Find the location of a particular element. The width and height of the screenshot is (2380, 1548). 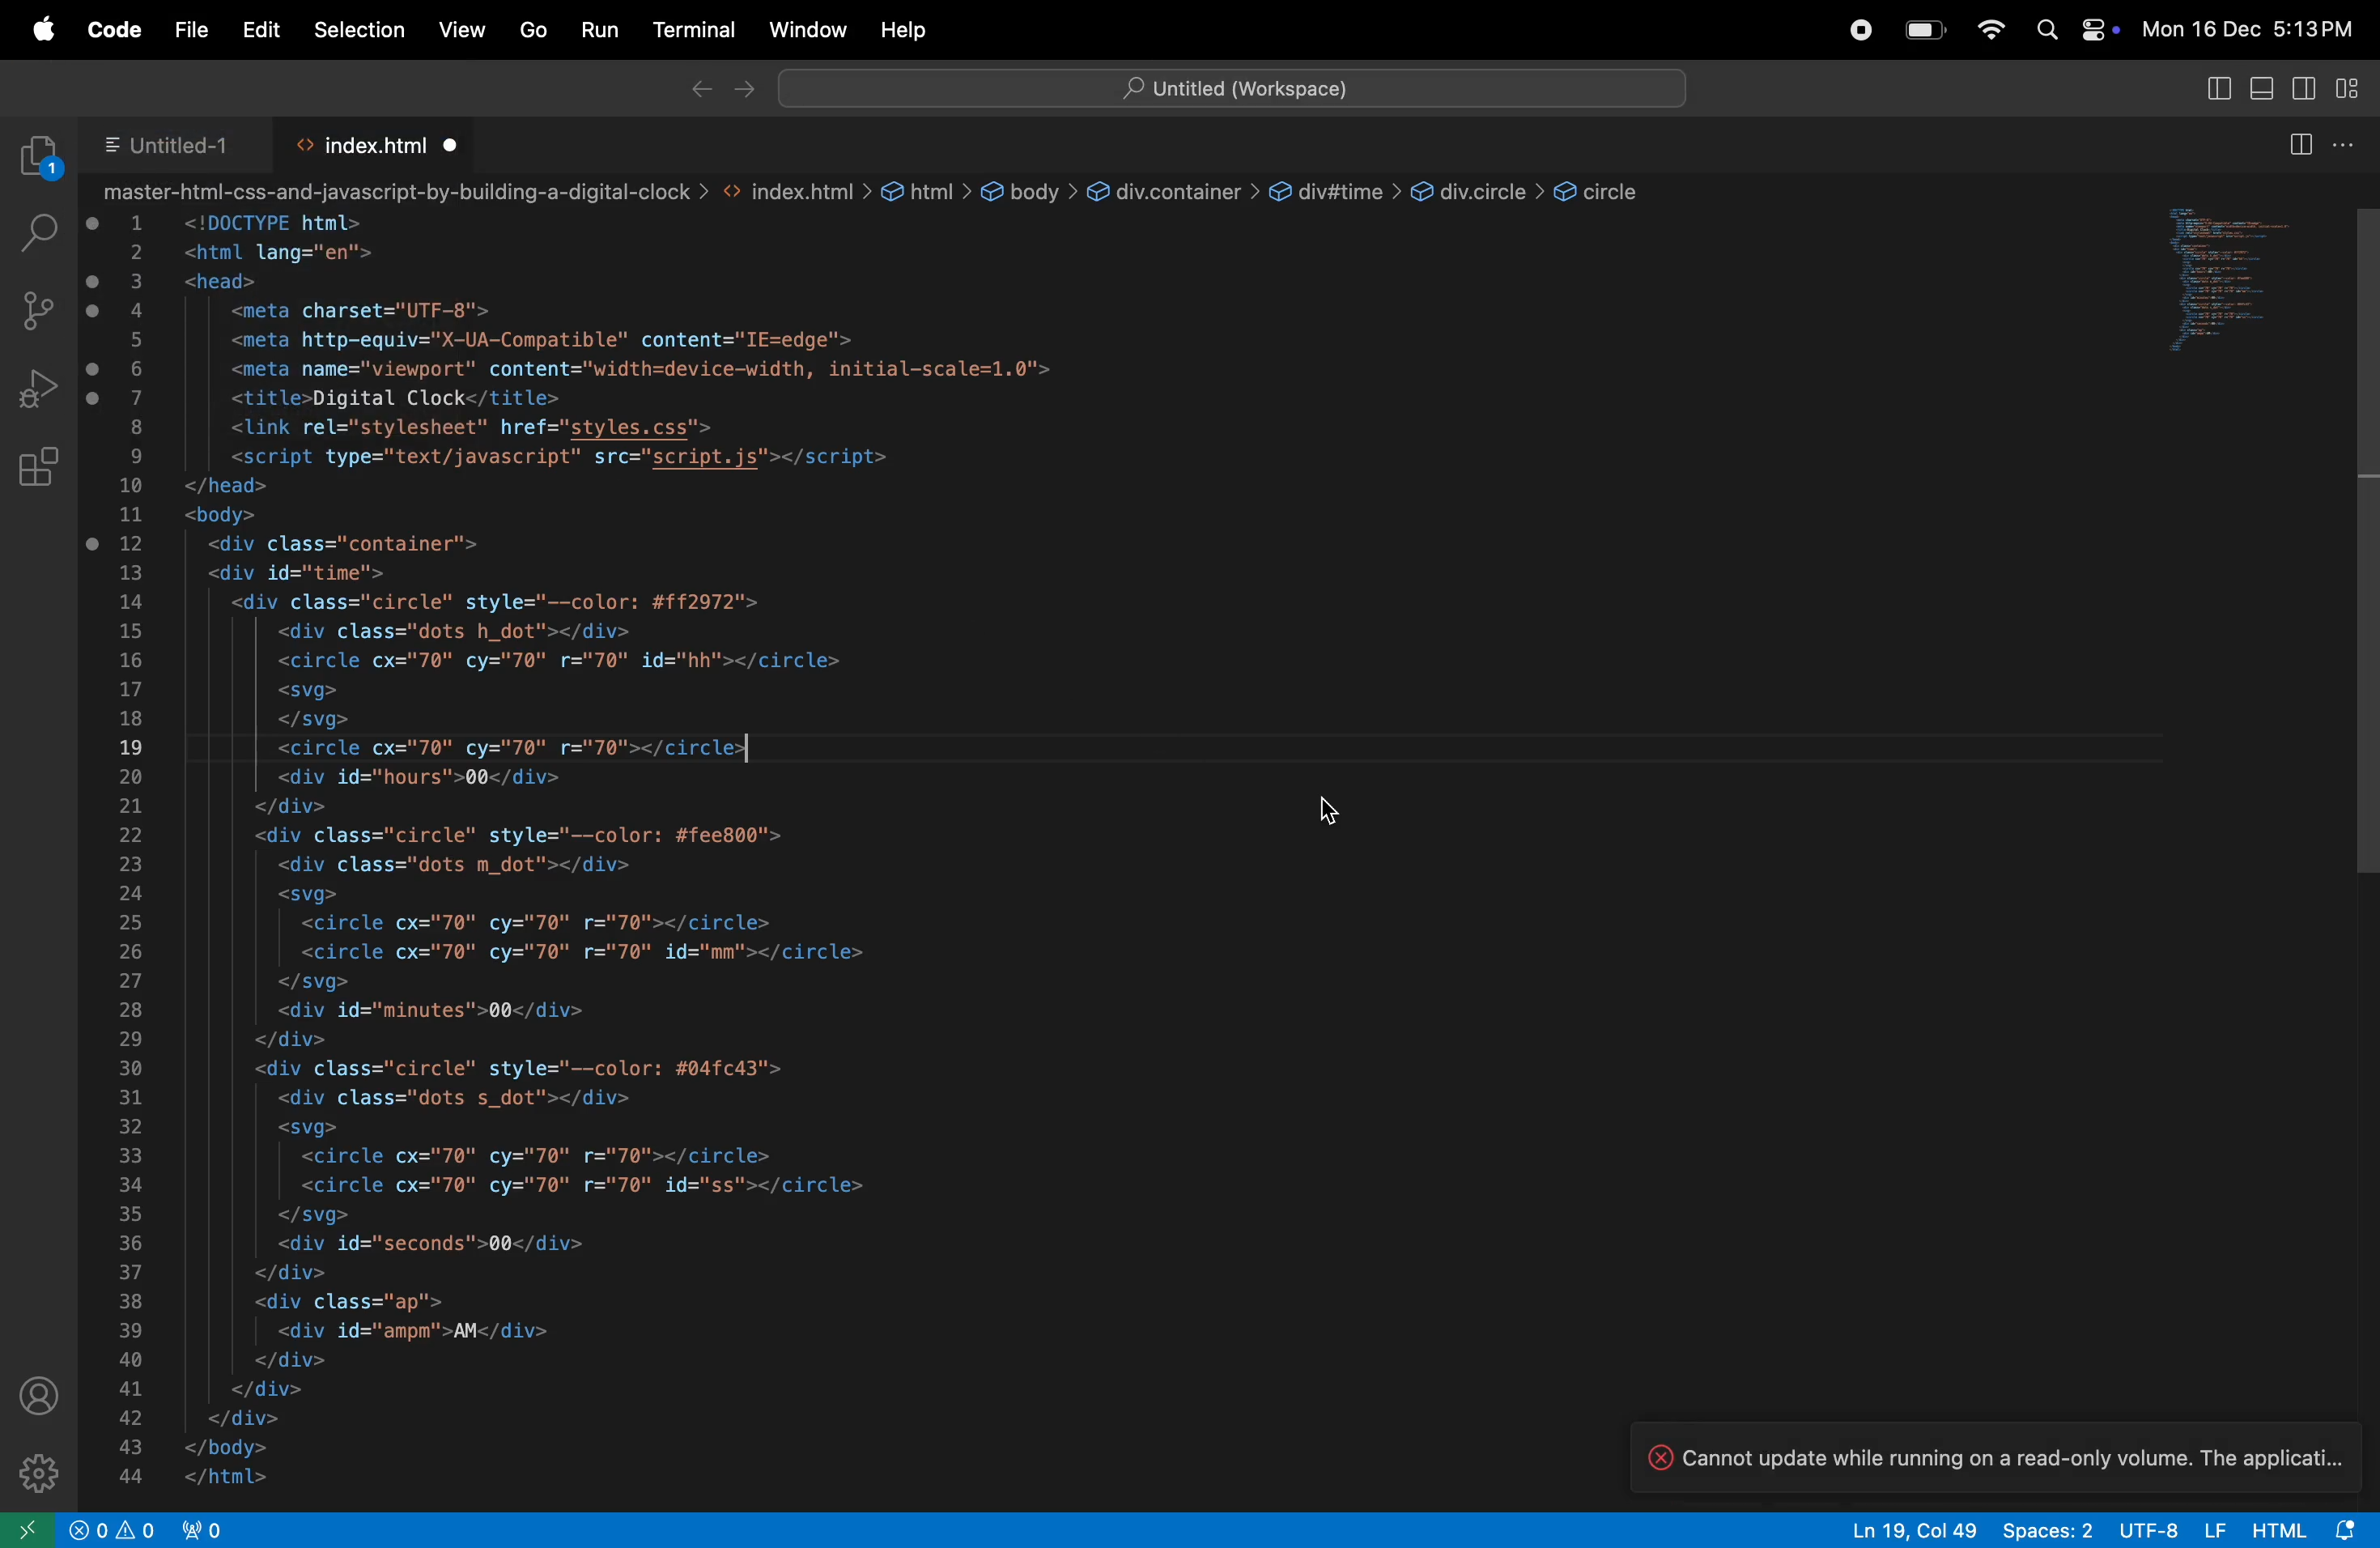

<div class="dots m dot"></div> is located at coordinates (478, 865).